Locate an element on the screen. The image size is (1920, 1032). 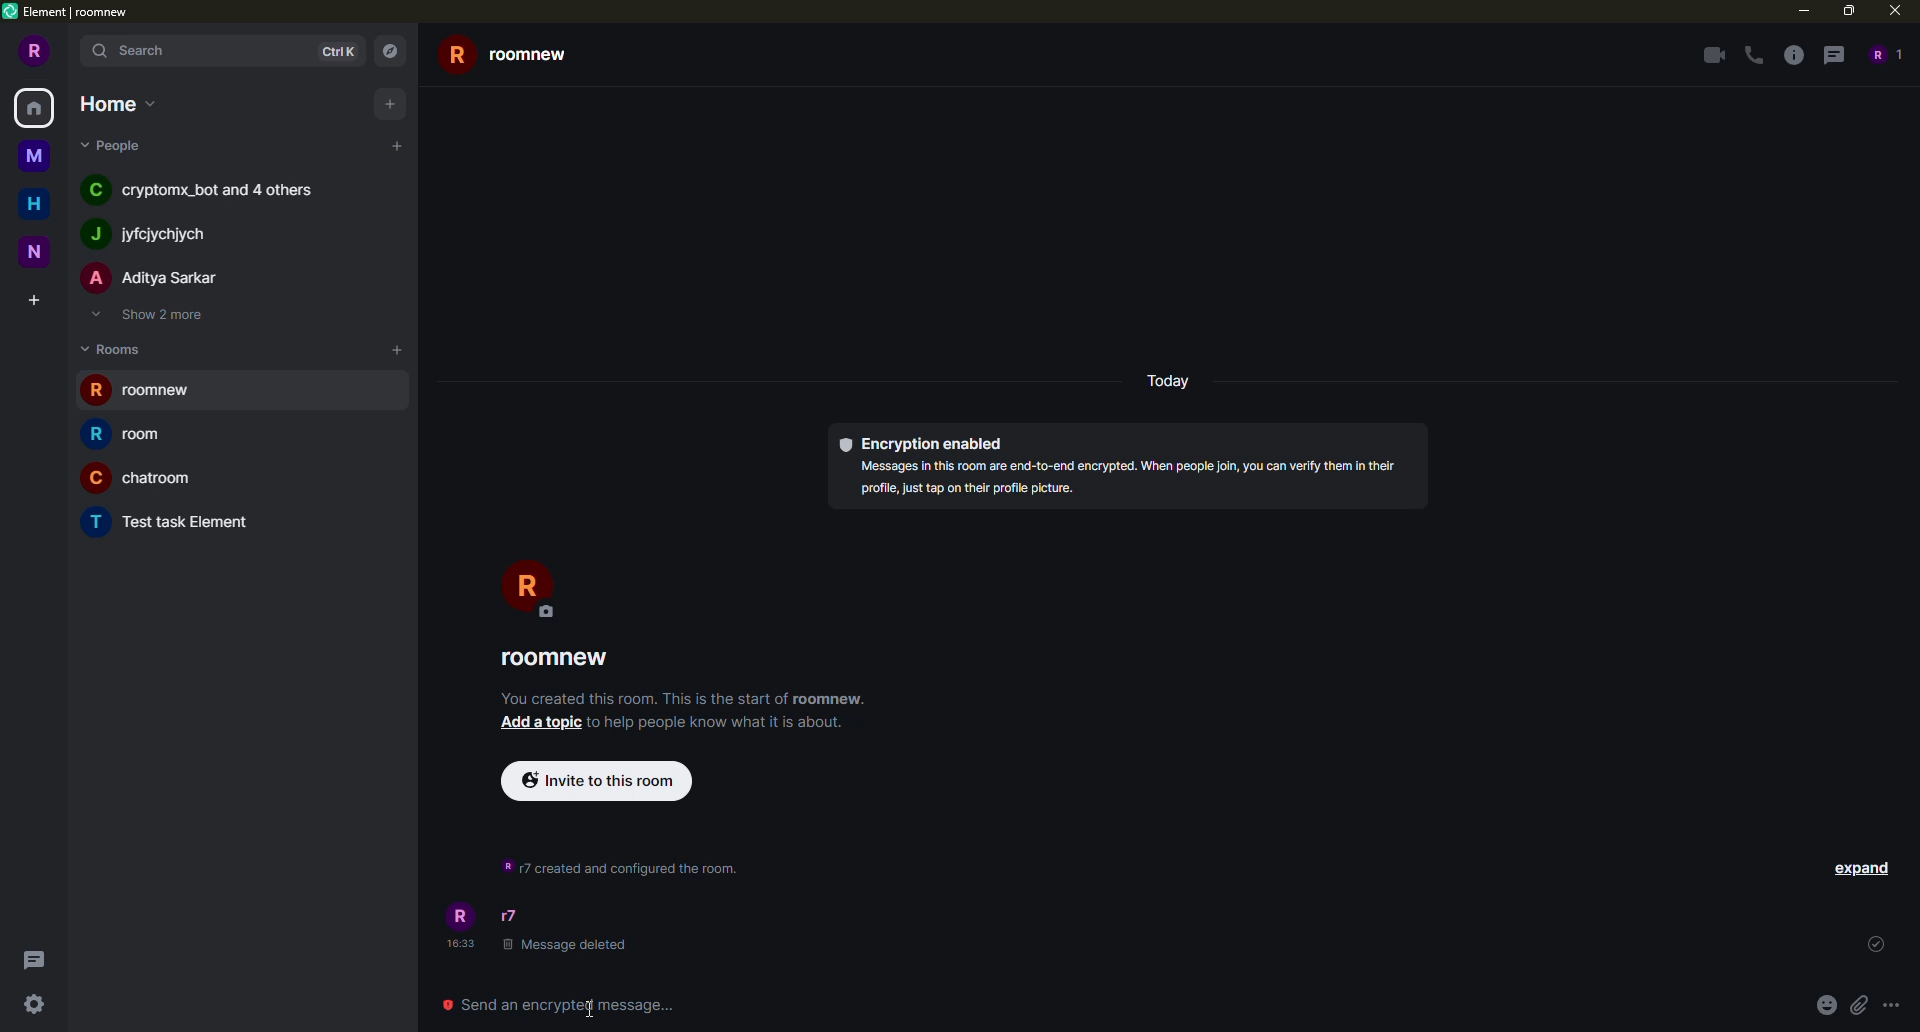
ctrlk is located at coordinates (339, 51).